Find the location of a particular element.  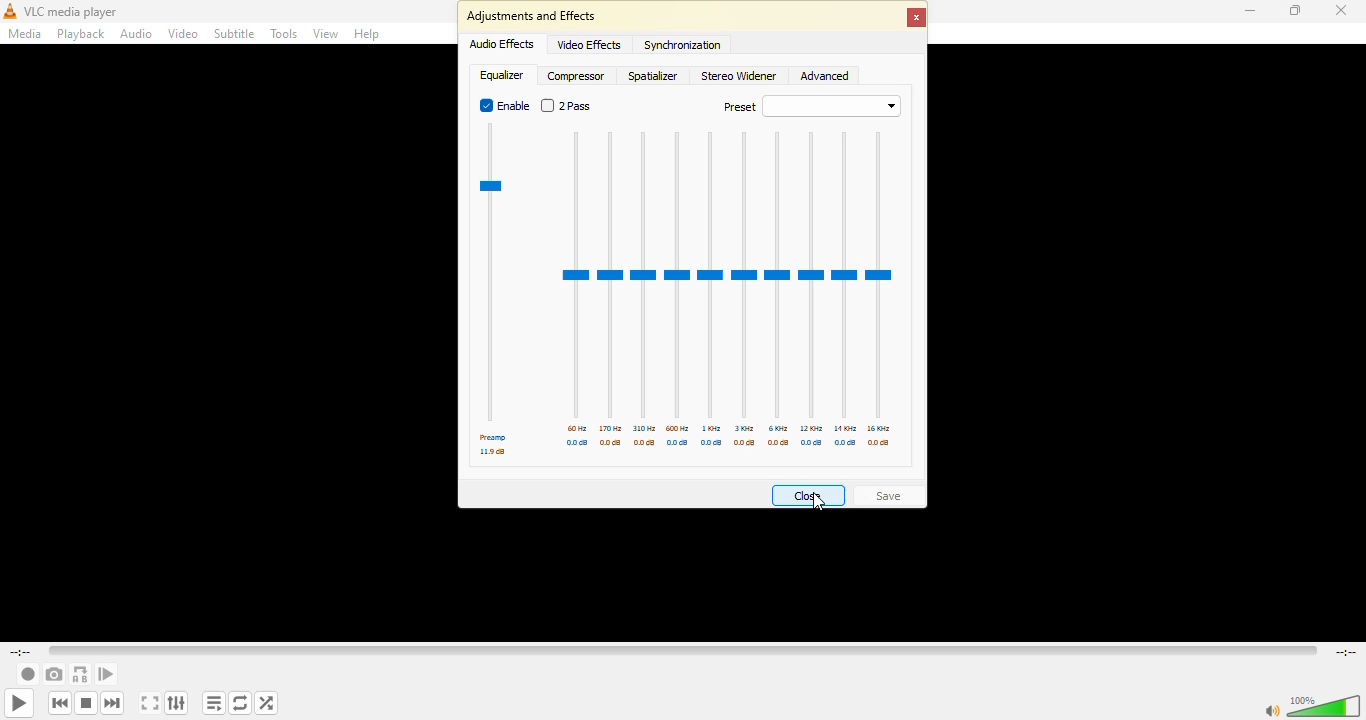

6 khz is located at coordinates (779, 429).